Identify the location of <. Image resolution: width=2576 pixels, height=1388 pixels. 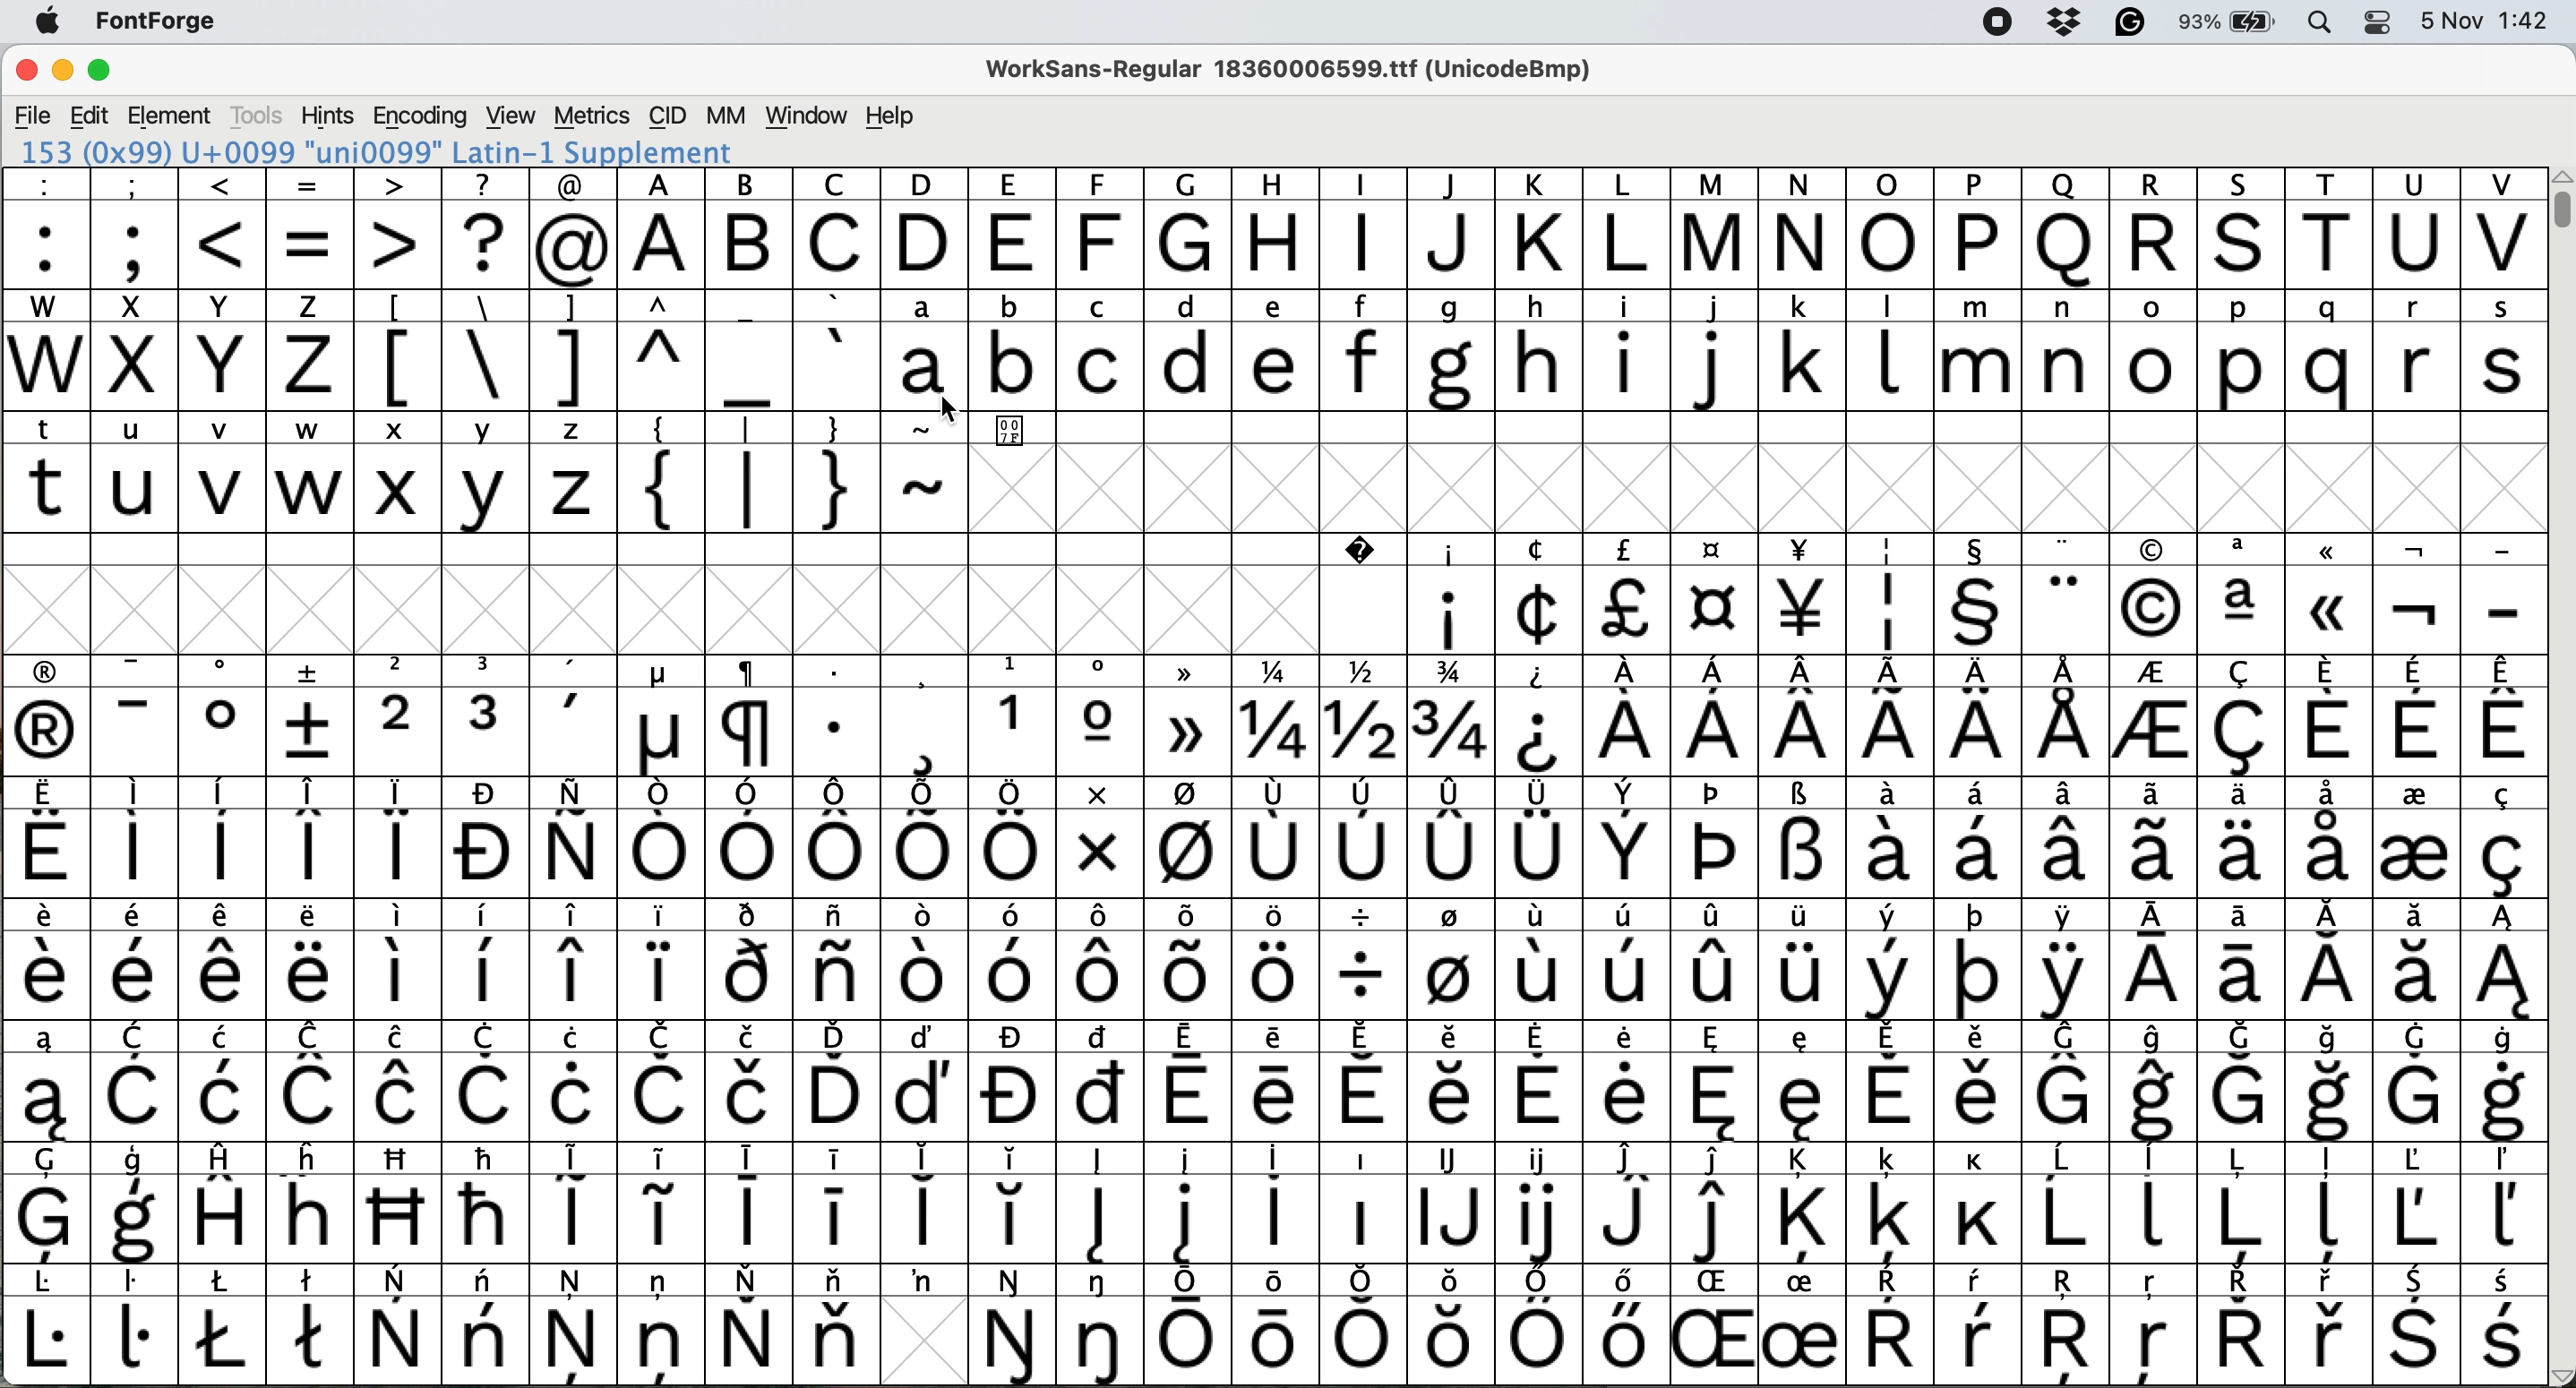
(223, 228).